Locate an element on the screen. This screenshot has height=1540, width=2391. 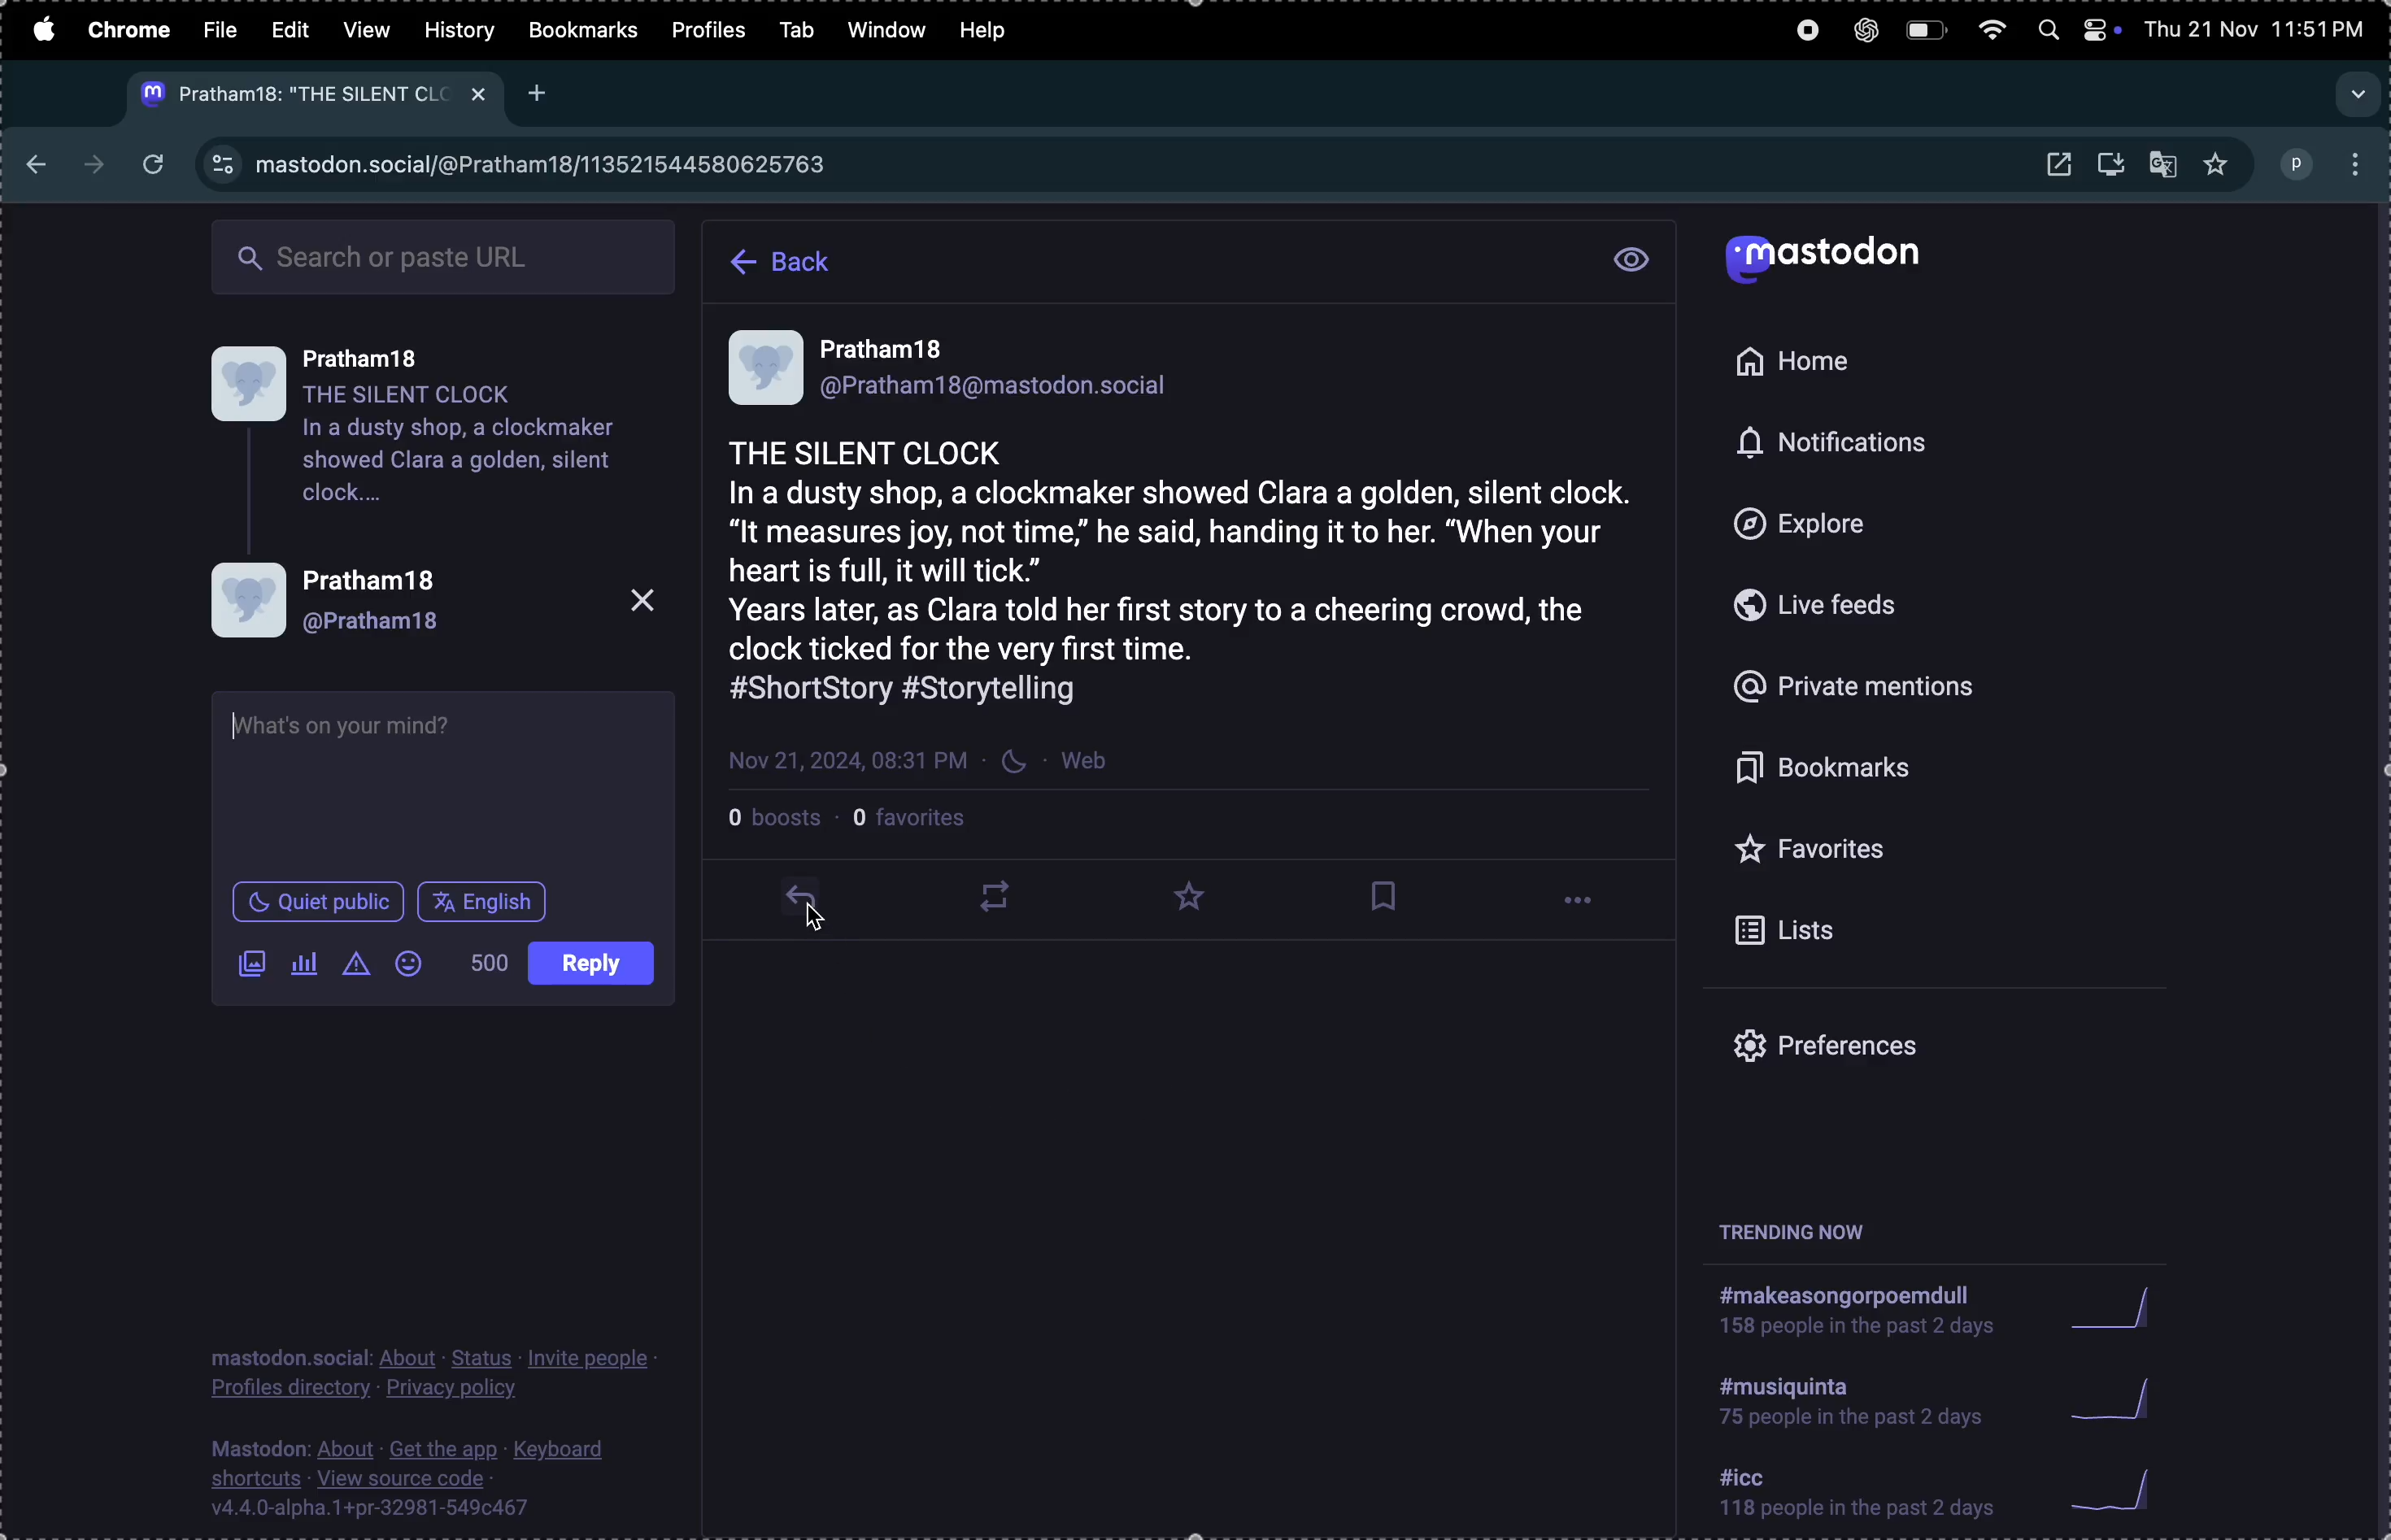
chrome is located at coordinates (131, 32).